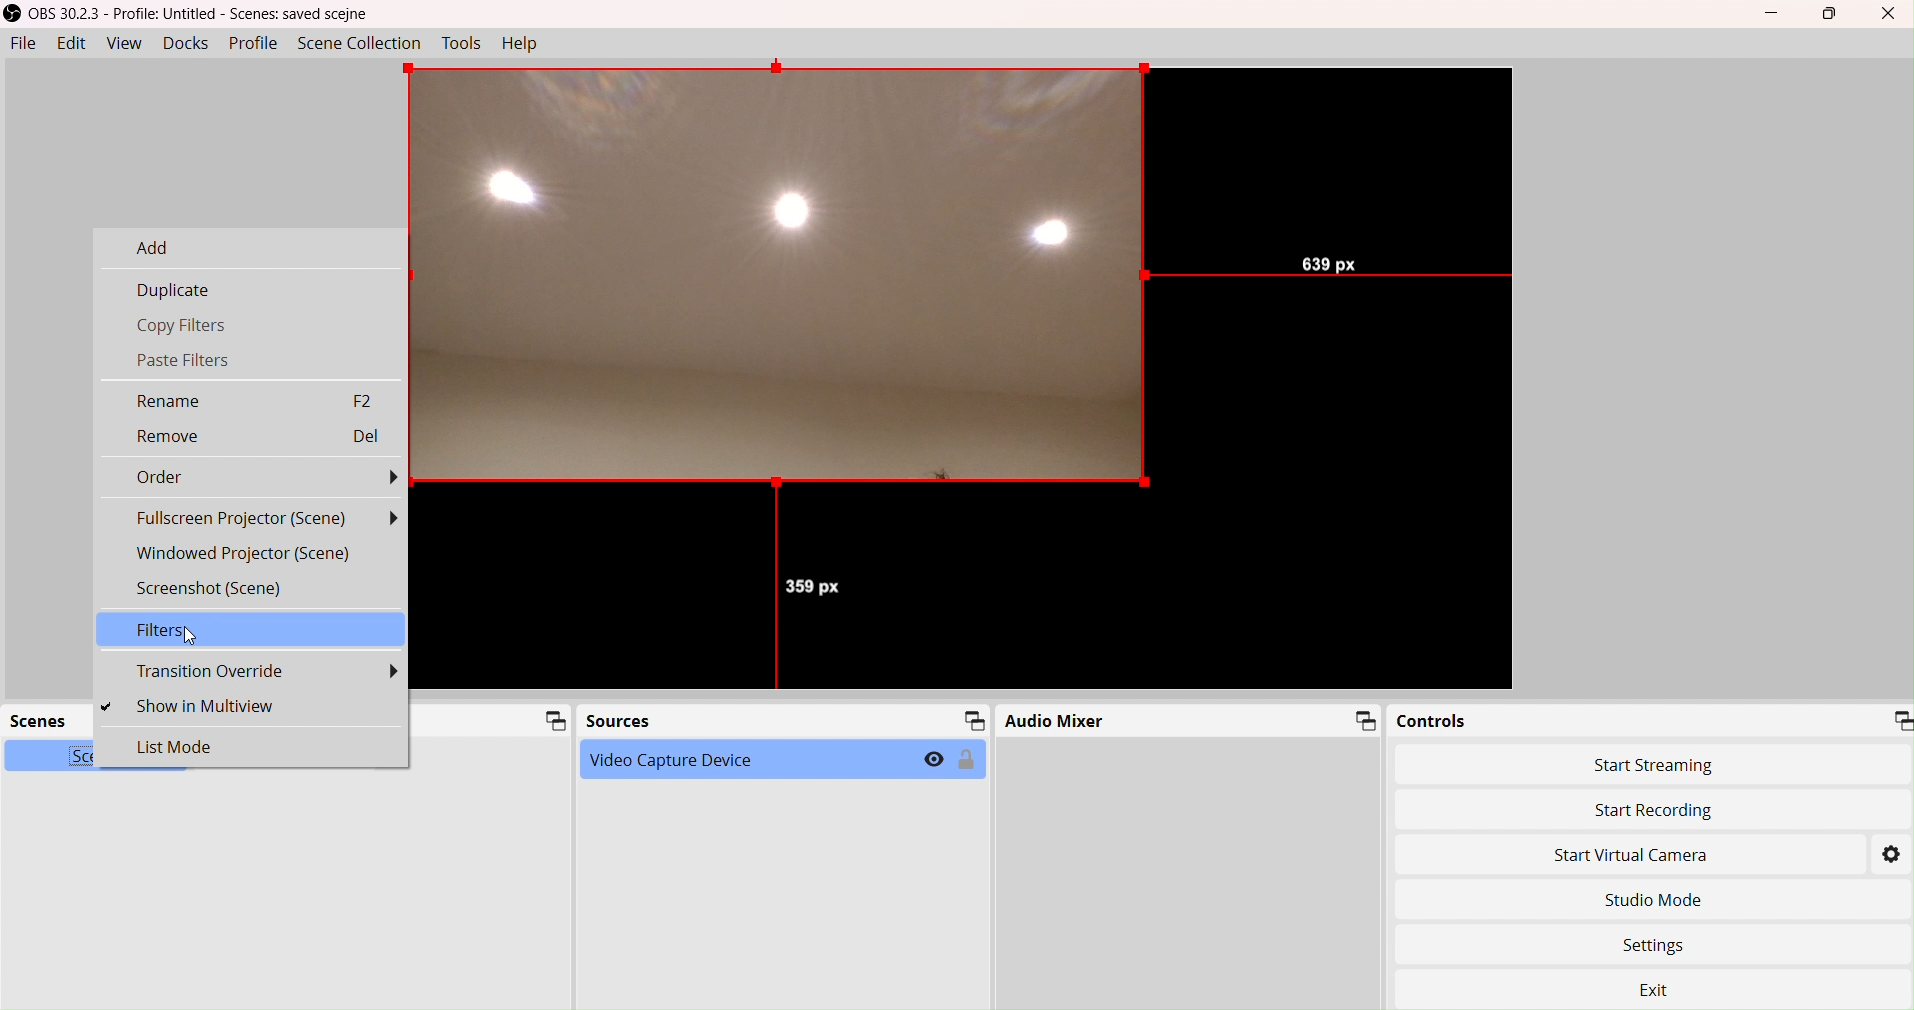 The height and width of the screenshot is (1010, 1914). I want to click on SceneCollection, so click(360, 45).